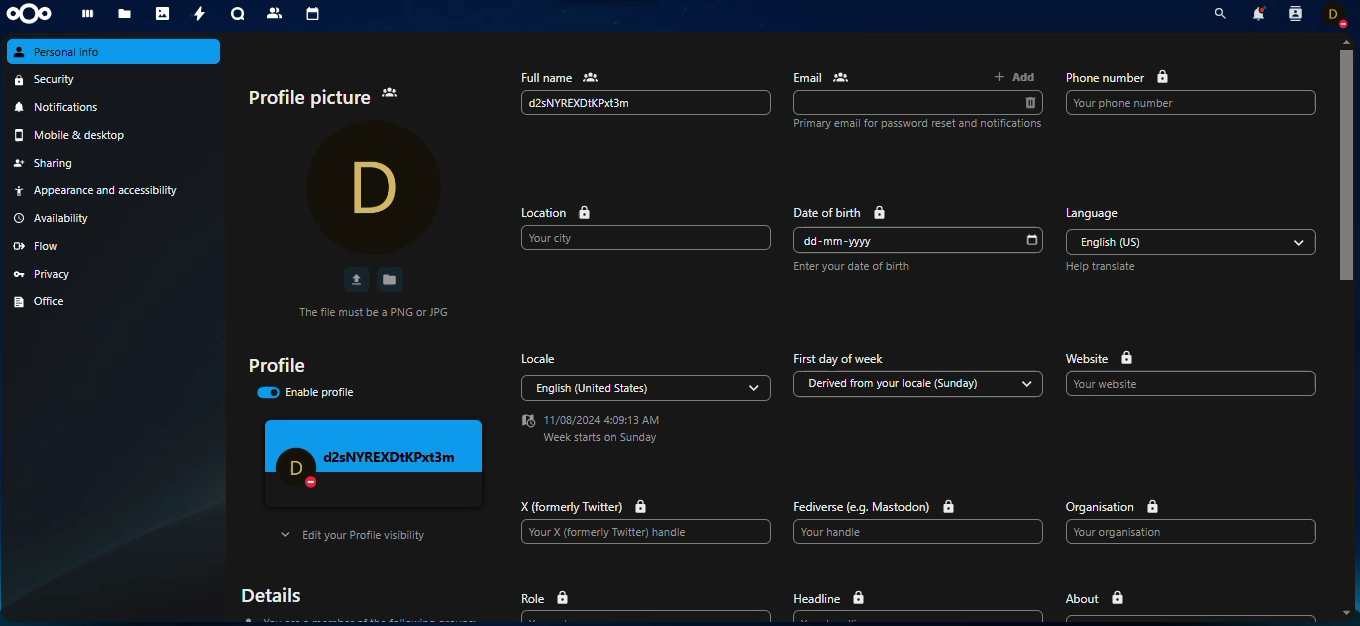 This screenshot has width=1360, height=626. Describe the element at coordinates (539, 358) in the screenshot. I see `locale` at that location.